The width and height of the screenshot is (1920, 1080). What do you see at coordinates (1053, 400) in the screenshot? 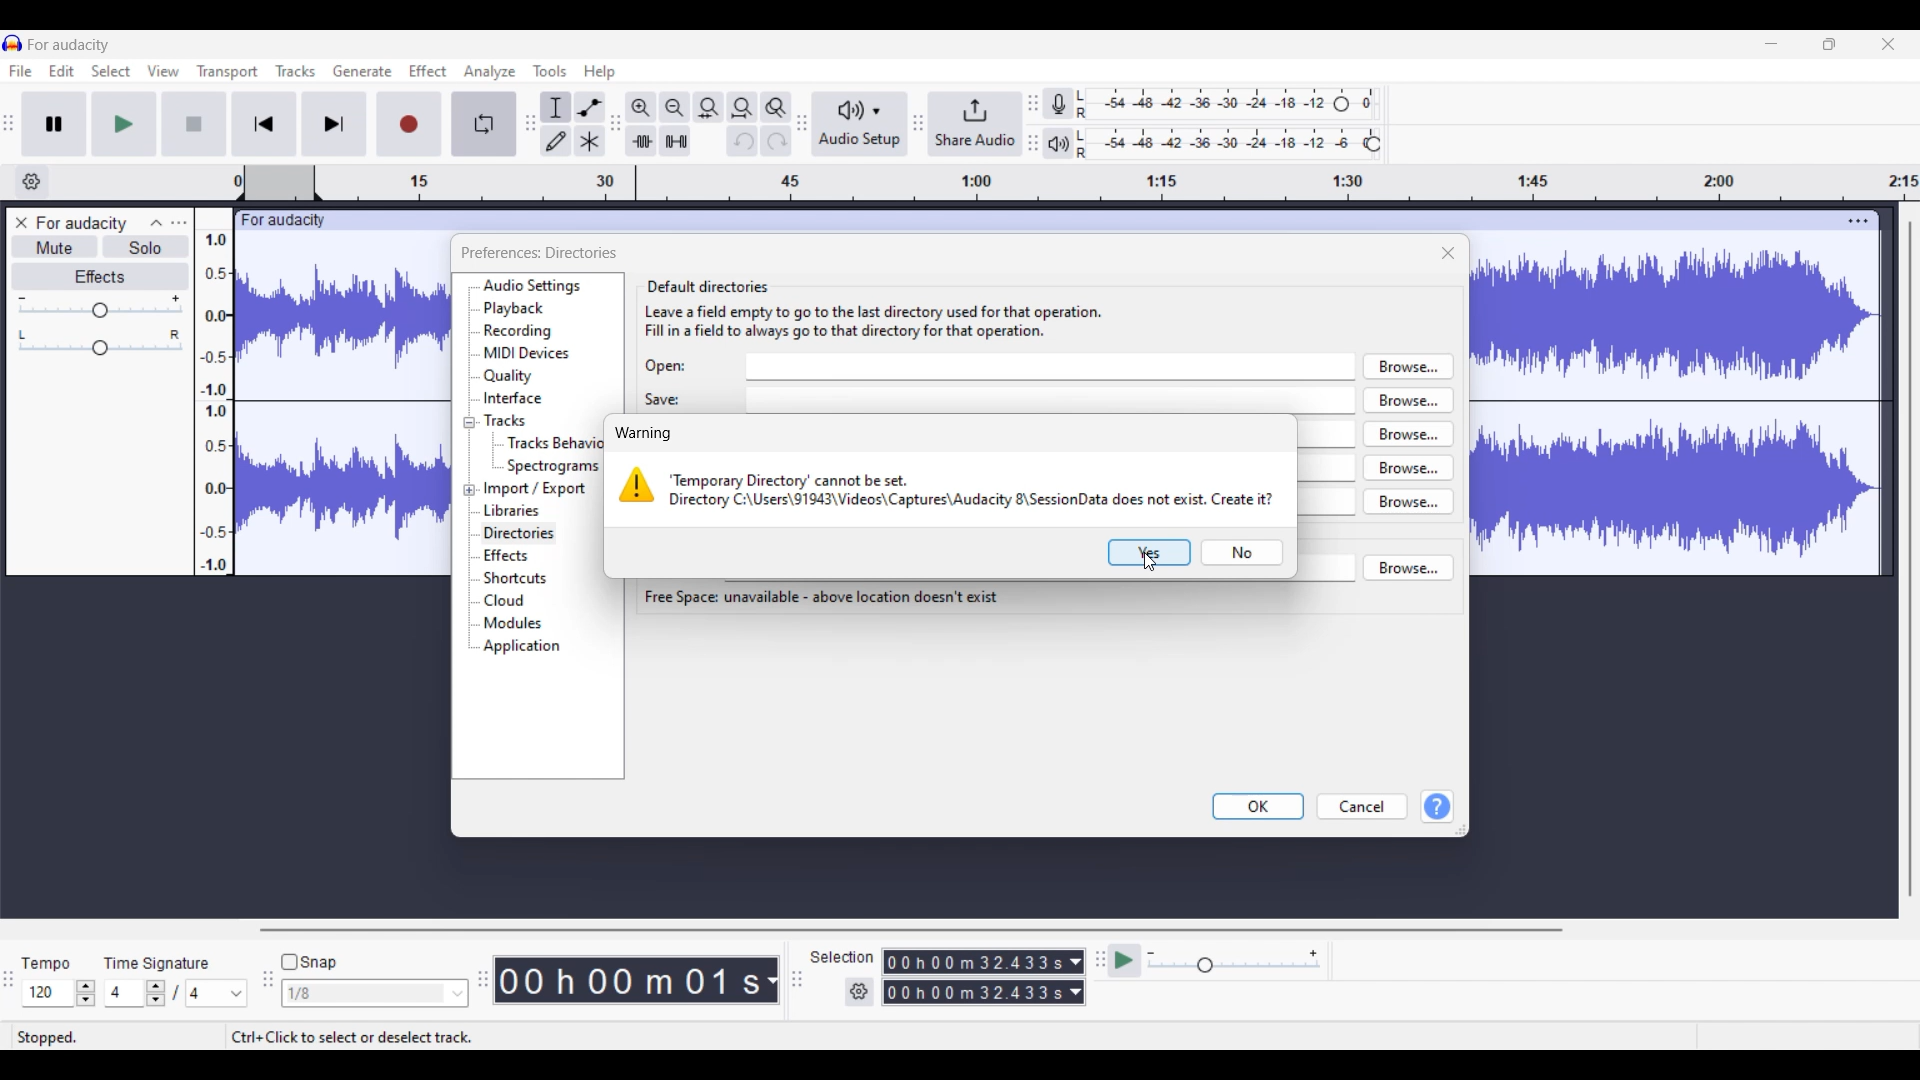
I see `save input box` at bounding box center [1053, 400].